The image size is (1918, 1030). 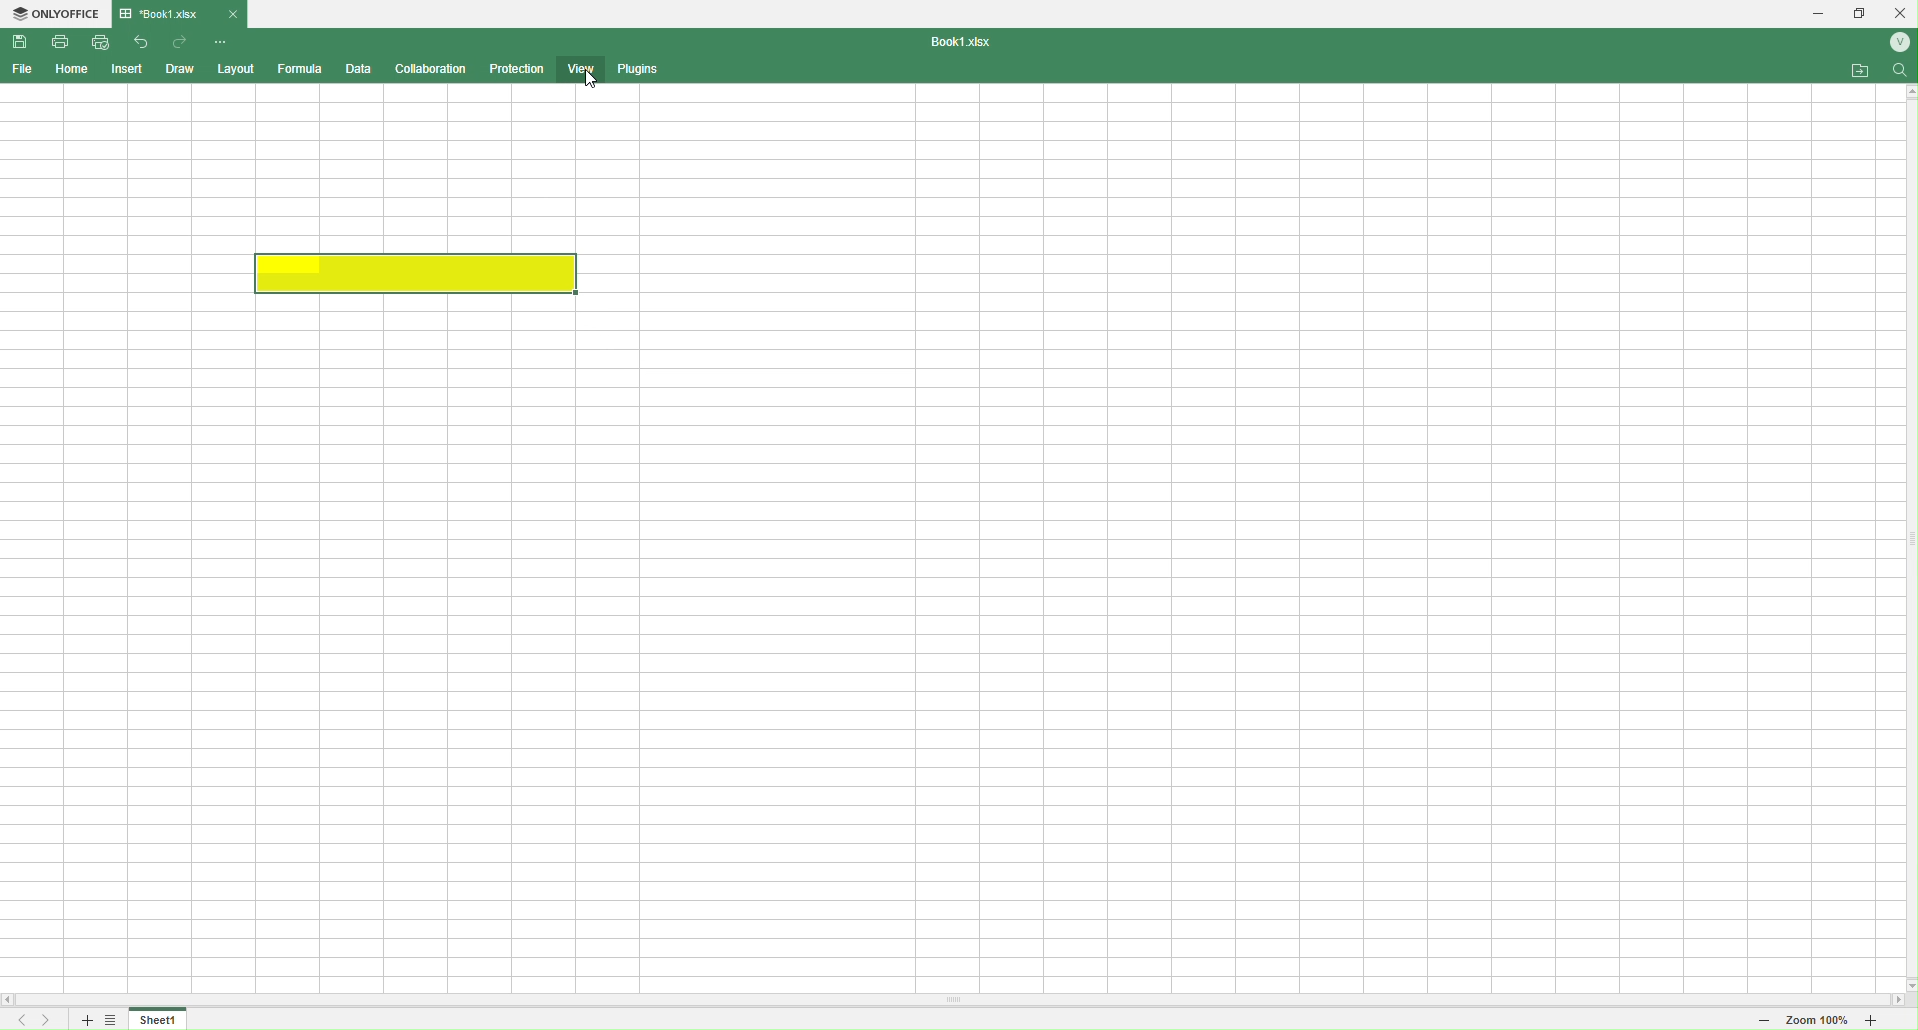 What do you see at coordinates (1905, 536) in the screenshot?
I see `Scroll bar` at bounding box center [1905, 536].